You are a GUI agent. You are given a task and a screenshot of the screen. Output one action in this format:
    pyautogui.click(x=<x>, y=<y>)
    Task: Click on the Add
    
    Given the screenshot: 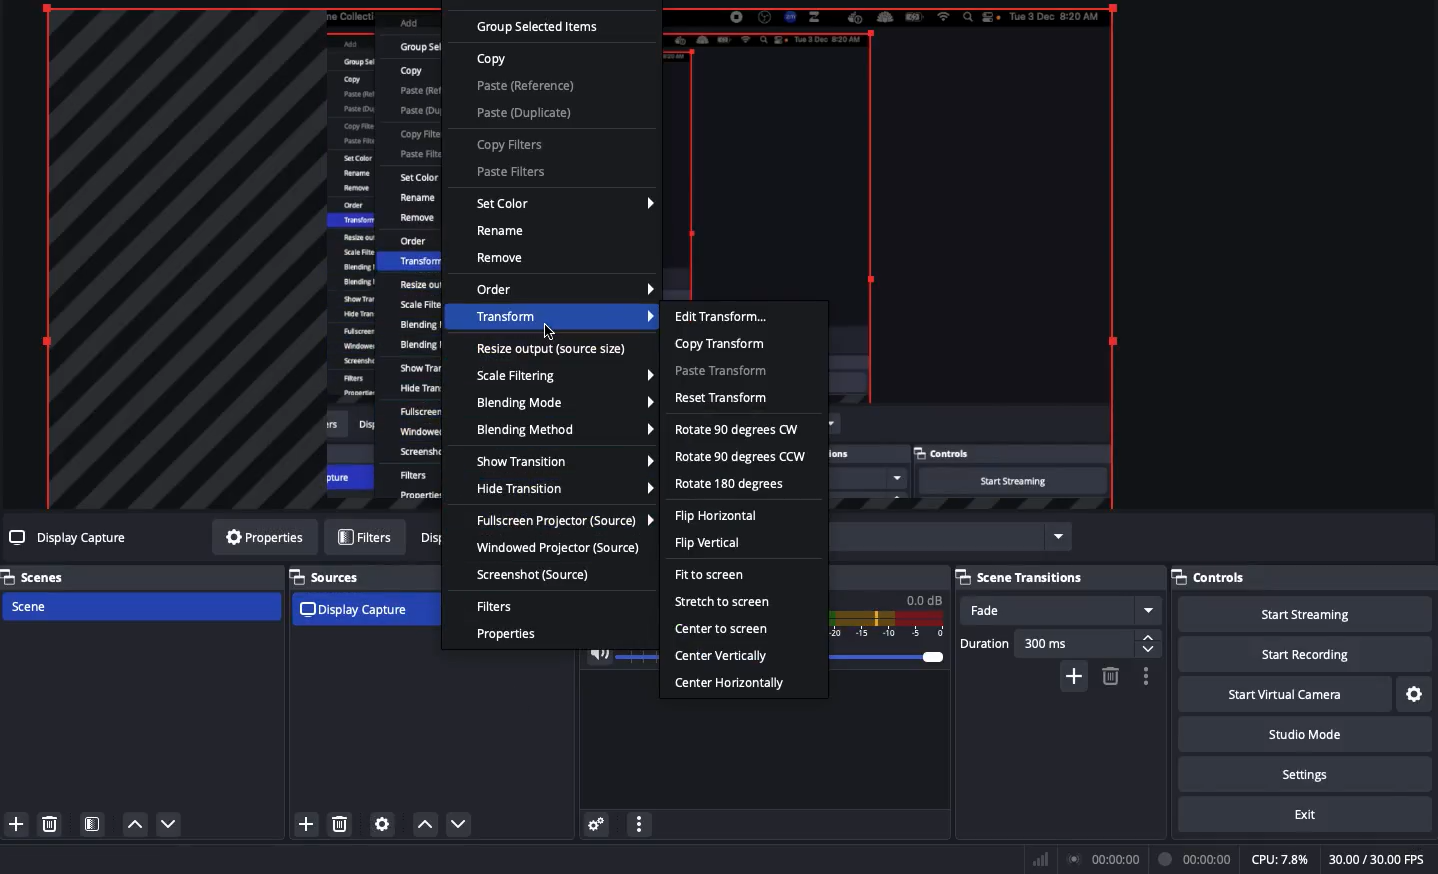 What is the action you would take?
    pyautogui.click(x=18, y=825)
    